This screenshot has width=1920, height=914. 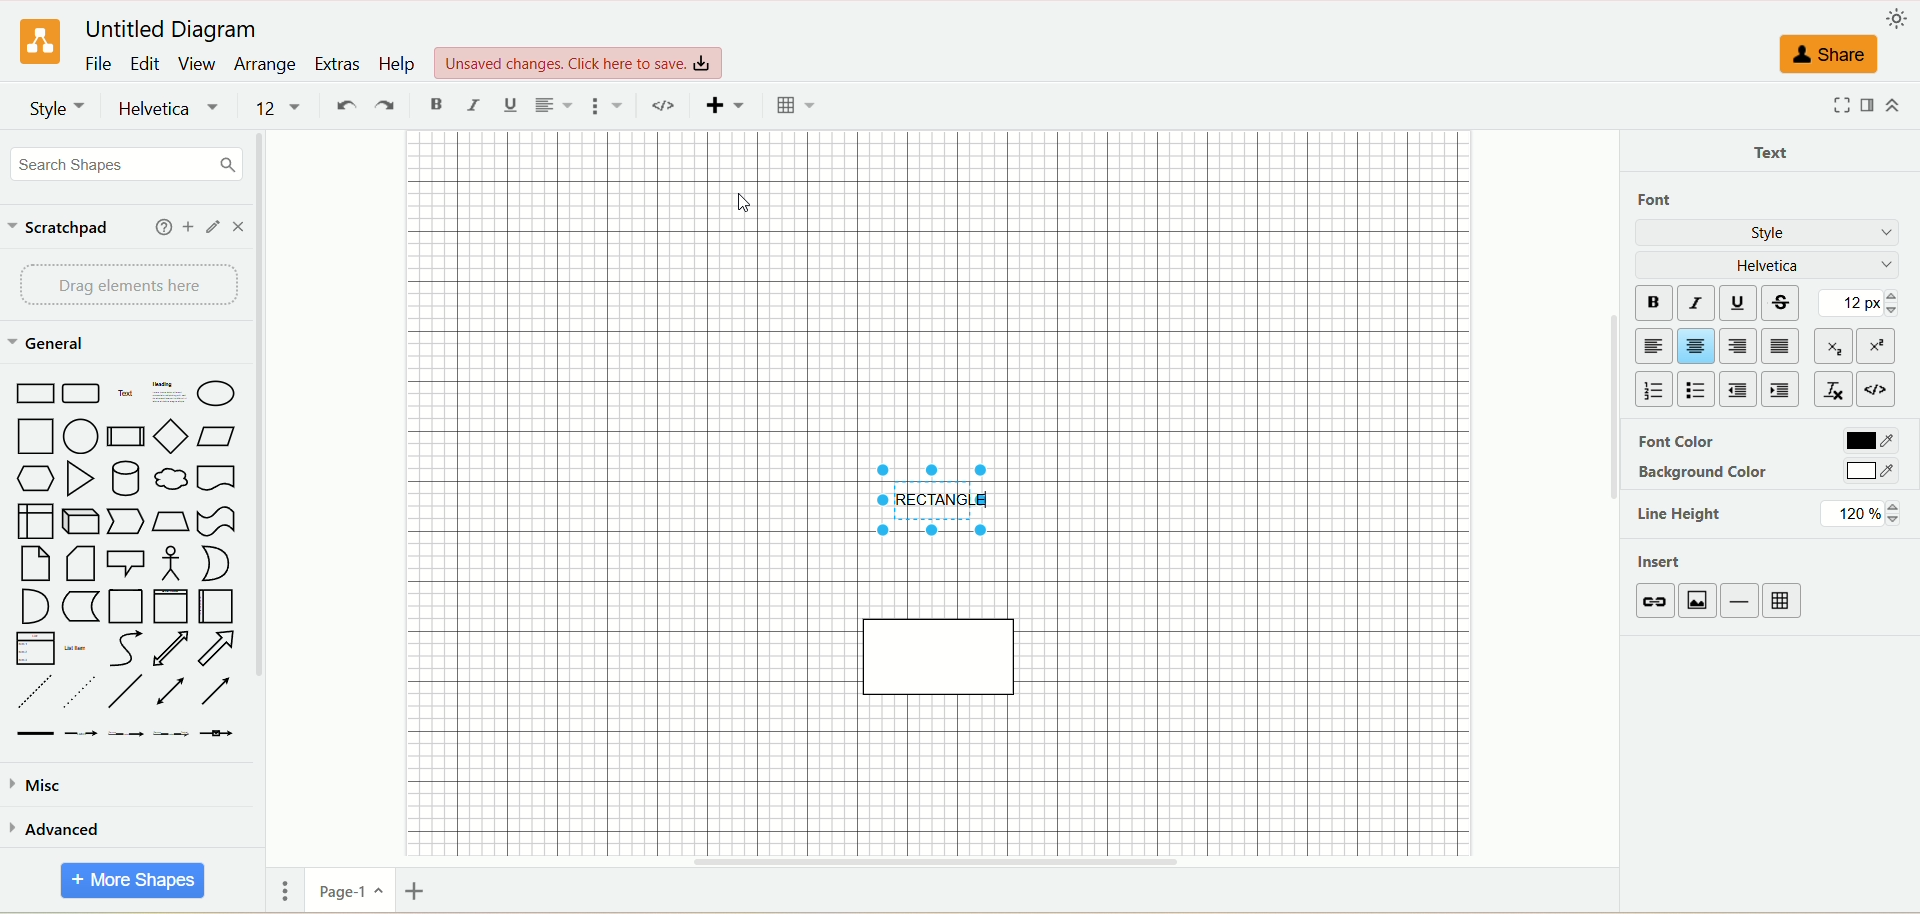 I want to click on line, so click(x=129, y=692).